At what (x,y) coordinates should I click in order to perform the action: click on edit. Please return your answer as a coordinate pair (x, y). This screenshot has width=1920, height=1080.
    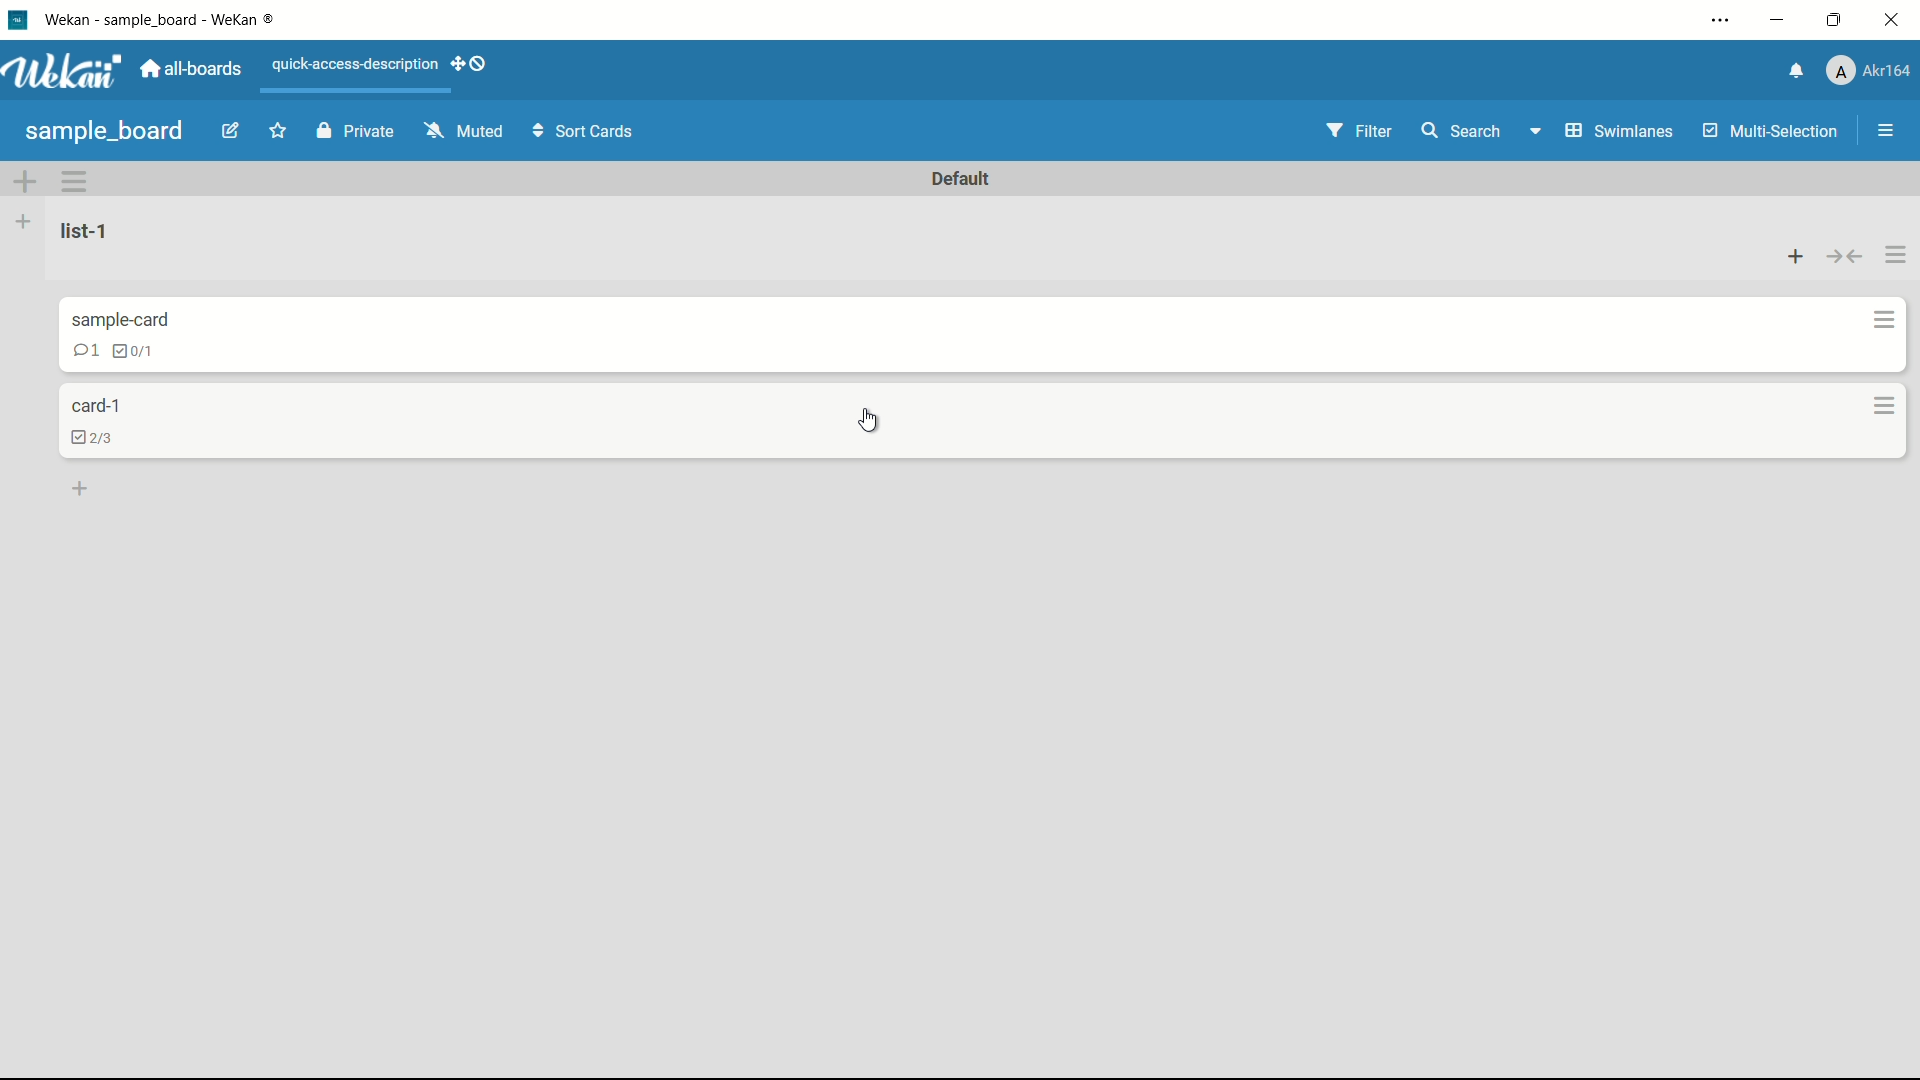
    Looking at the image, I should click on (231, 130).